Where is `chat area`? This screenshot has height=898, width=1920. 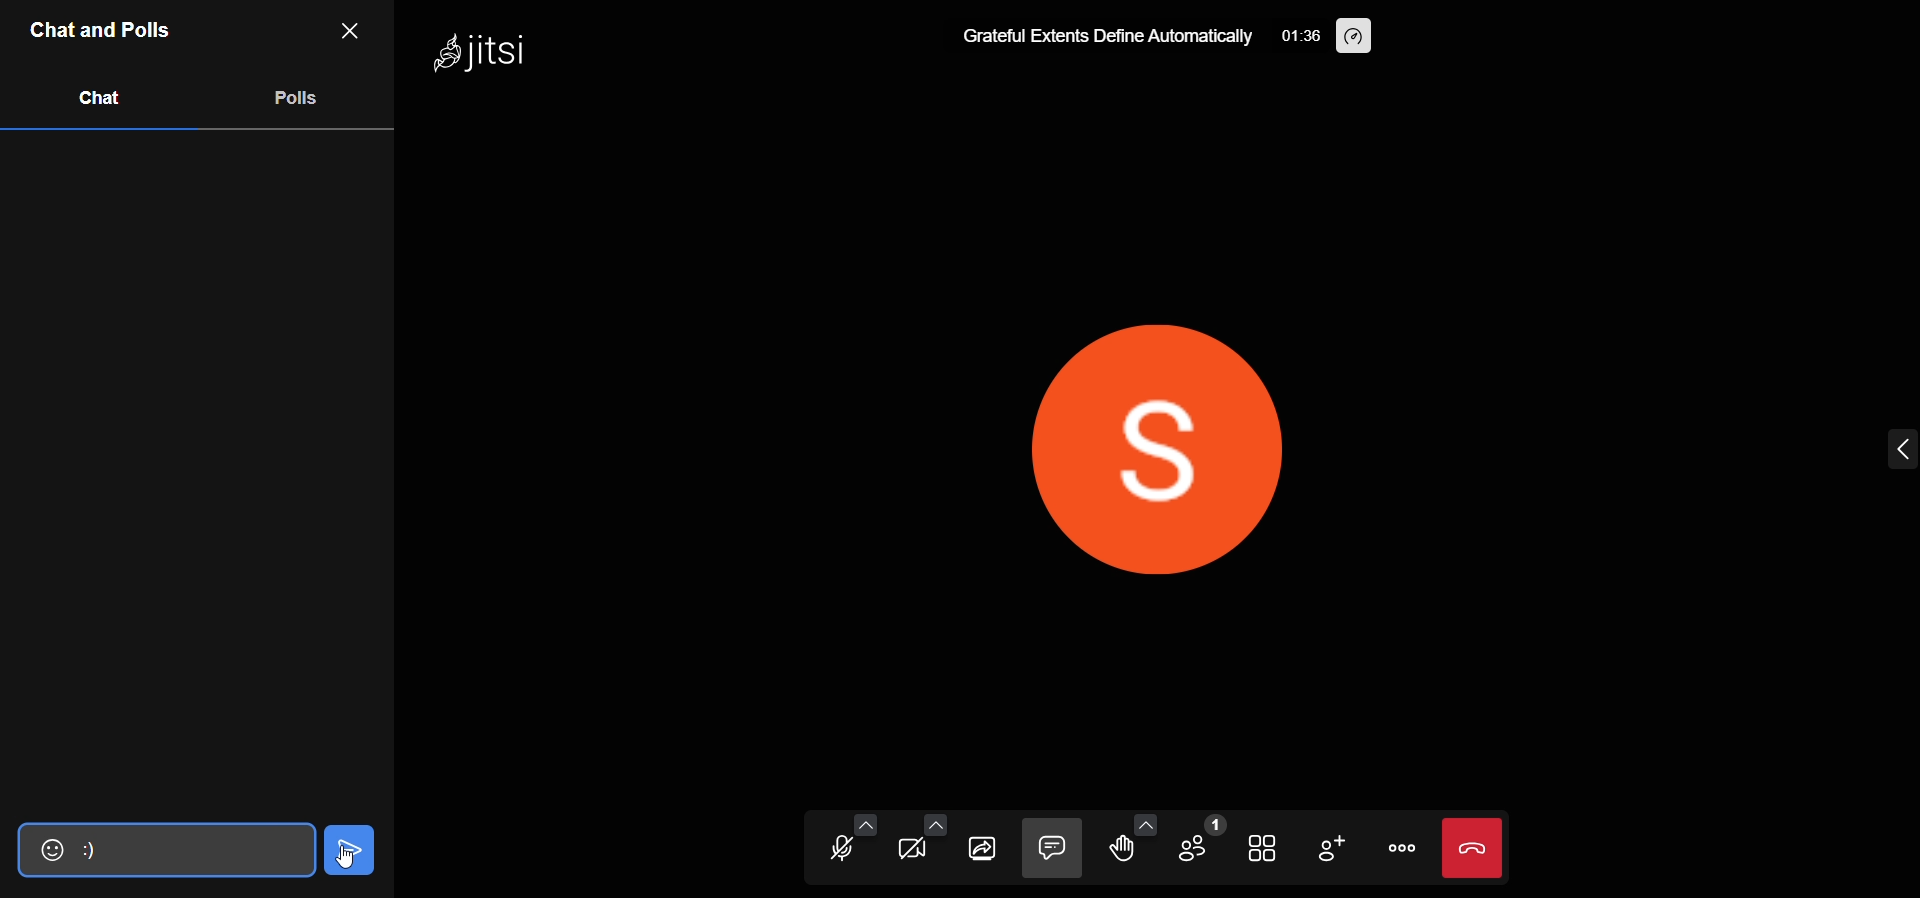 chat area is located at coordinates (198, 475).